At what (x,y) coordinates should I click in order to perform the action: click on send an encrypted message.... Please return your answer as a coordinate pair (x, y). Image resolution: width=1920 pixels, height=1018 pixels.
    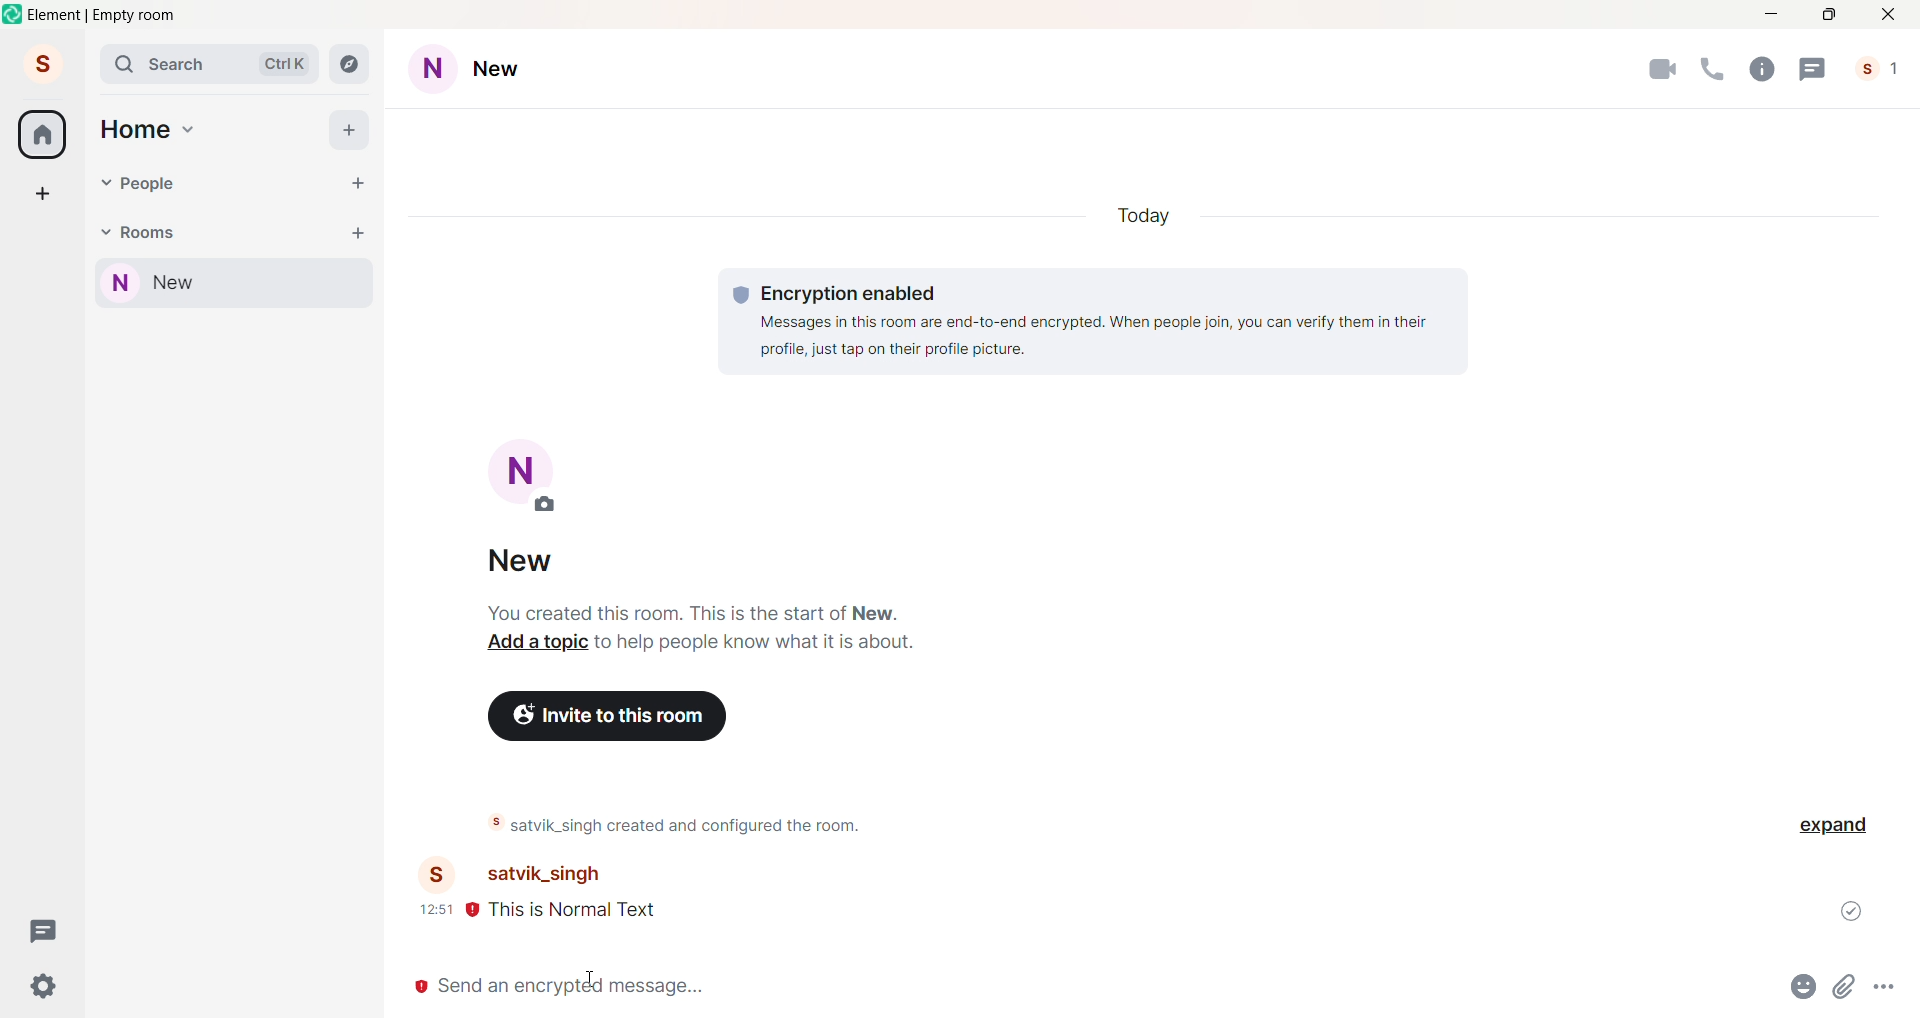
    Looking at the image, I should click on (1097, 985).